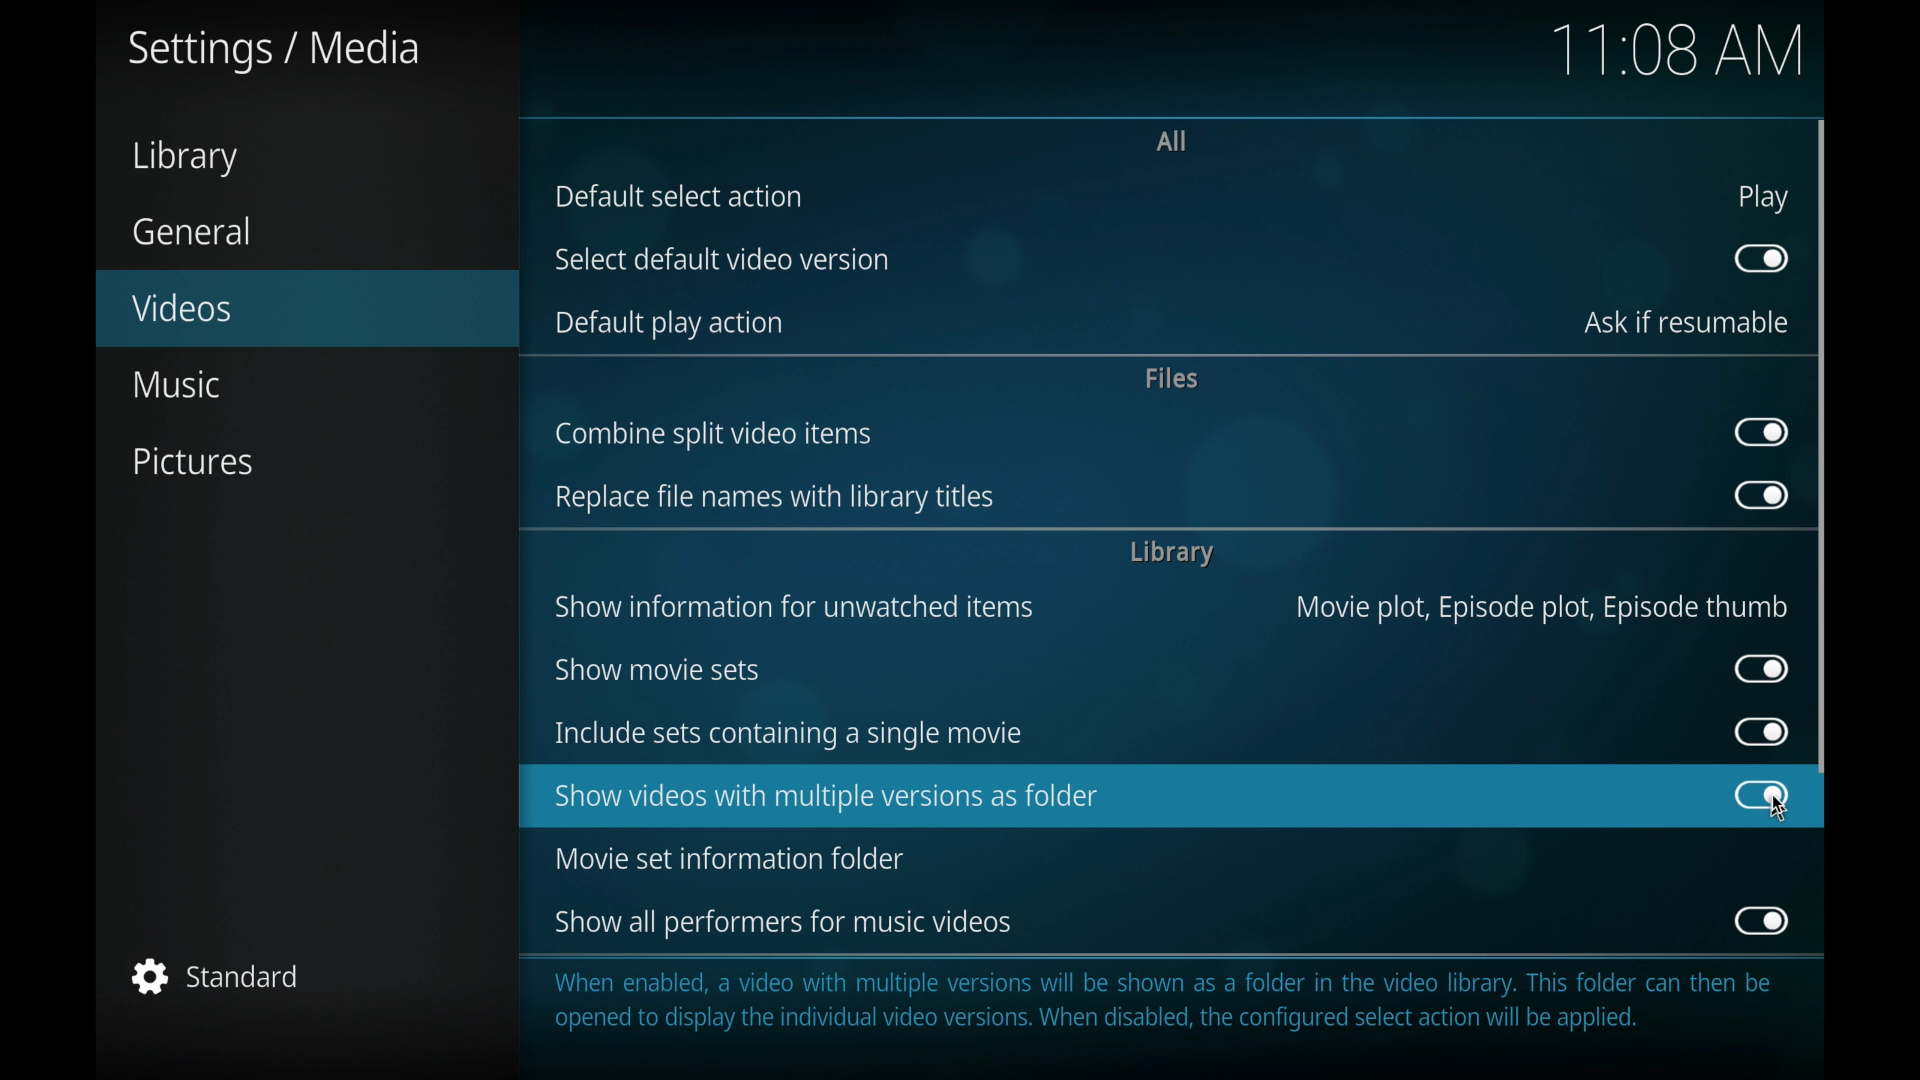 Image resolution: width=1920 pixels, height=1080 pixels. Describe the element at coordinates (1762, 495) in the screenshot. I see `toggle button` at that location.